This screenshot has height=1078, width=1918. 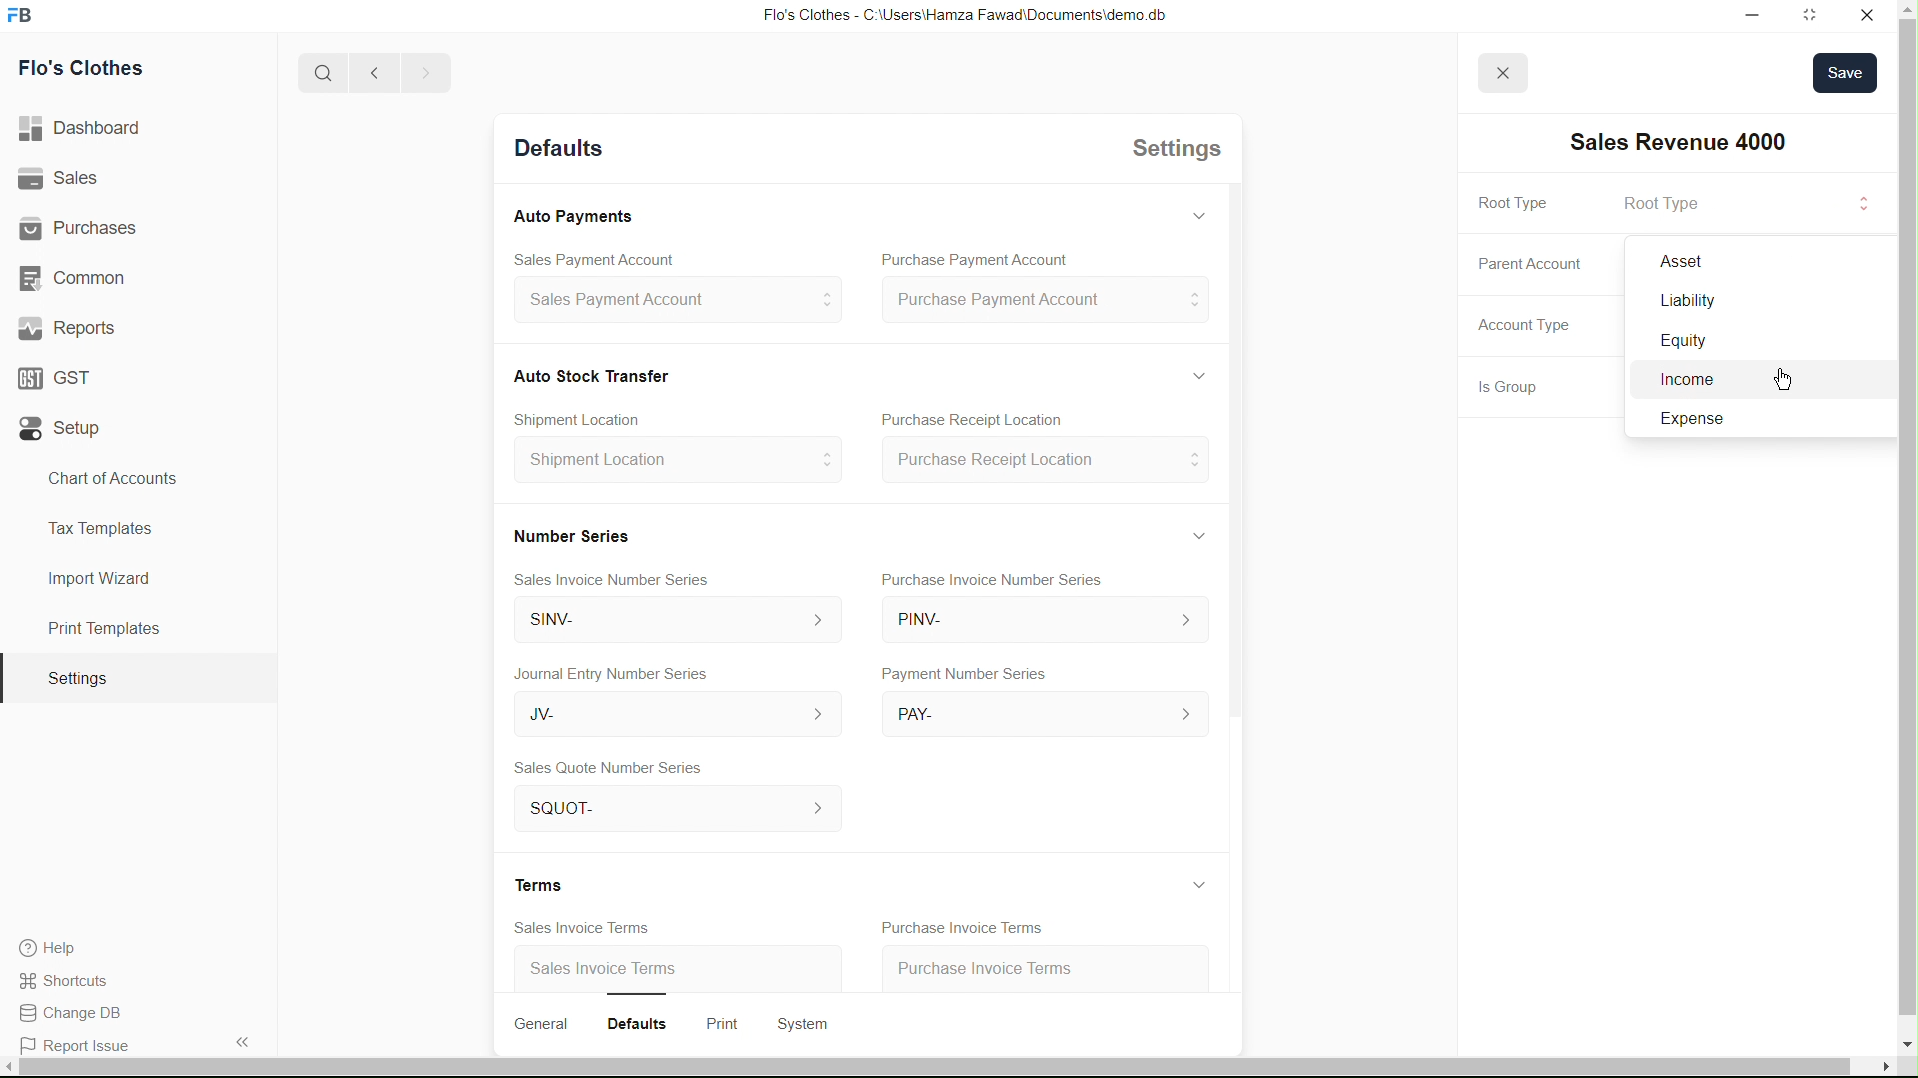 What do you see at coordinates (1693, 343) in the screenshot?
I see `Cash` at bounding box center [1693, 343].